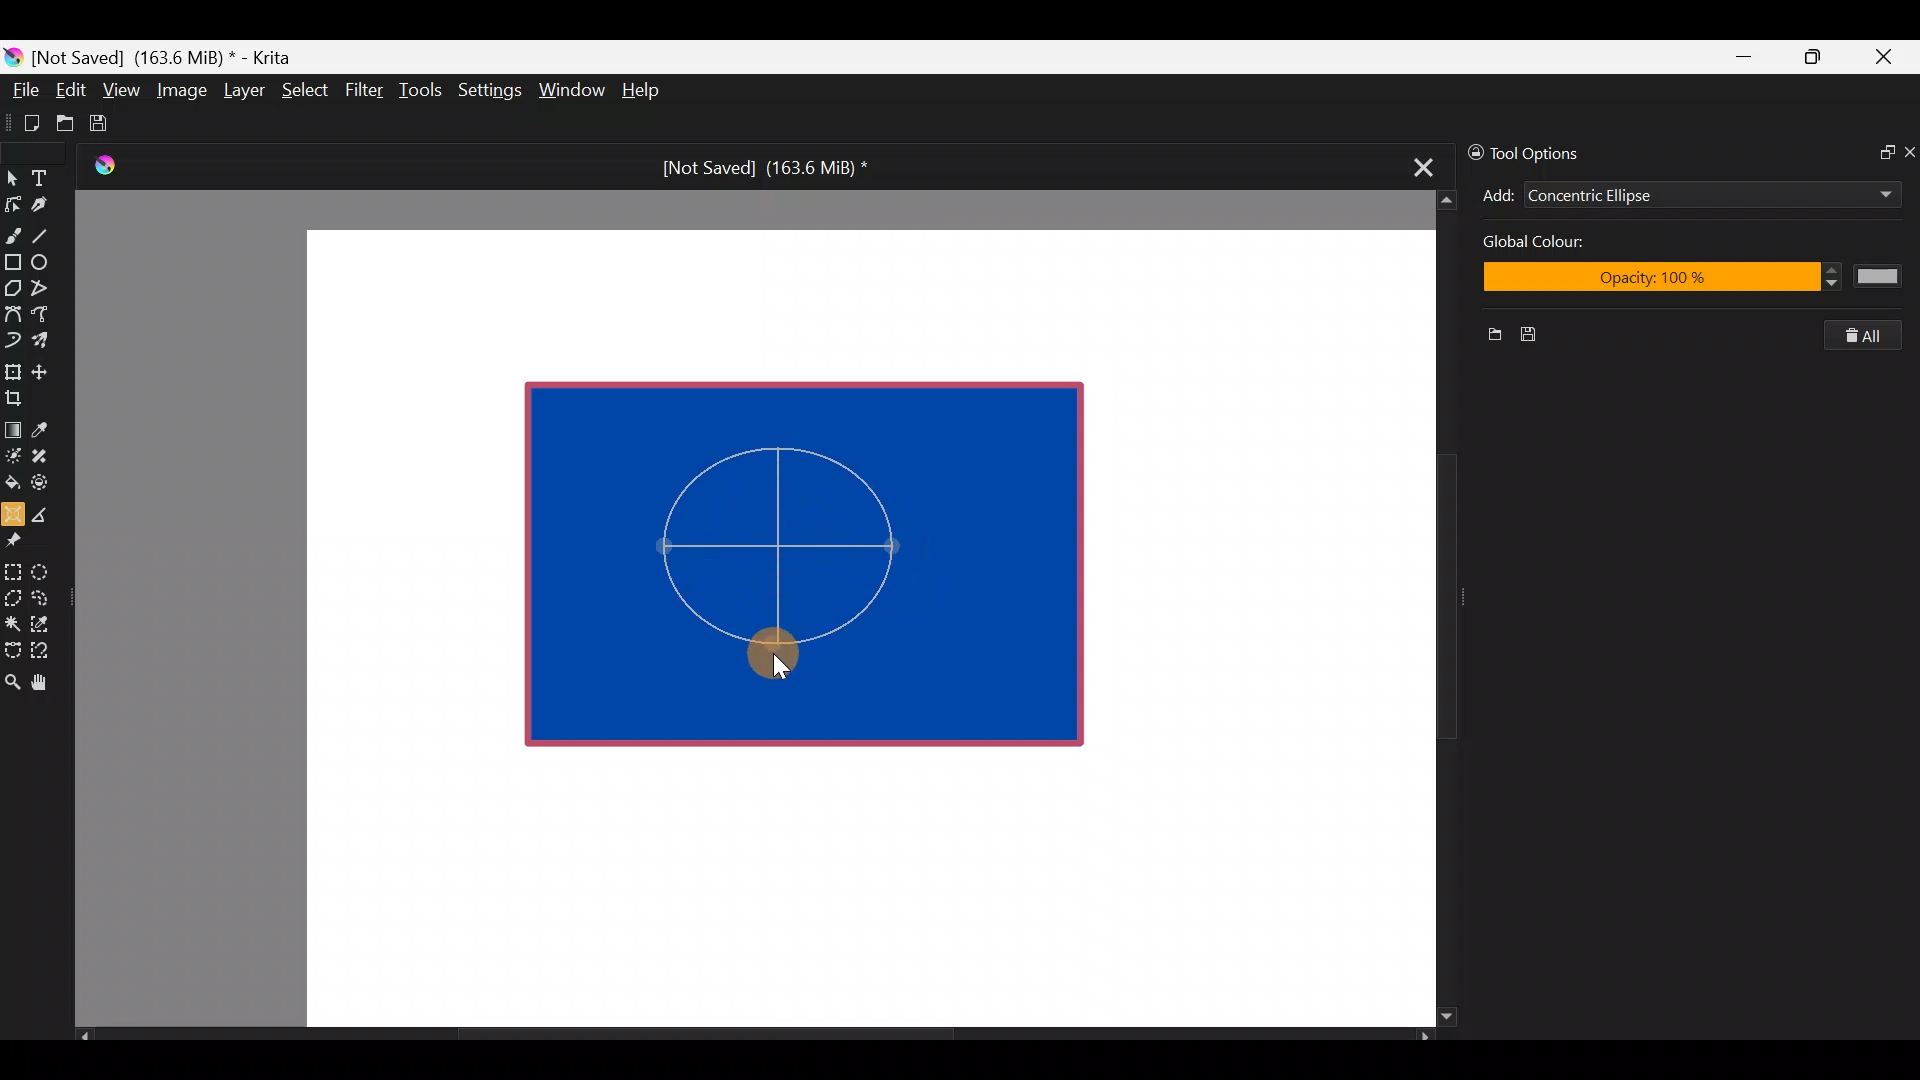 This screenshot has height=1080, width=1920. What do you see at coordinates (12, 478) in the screenshot?
I see `Fill a contiguous area of colour with colour/fill a selection` at bounding box center [12, 478].